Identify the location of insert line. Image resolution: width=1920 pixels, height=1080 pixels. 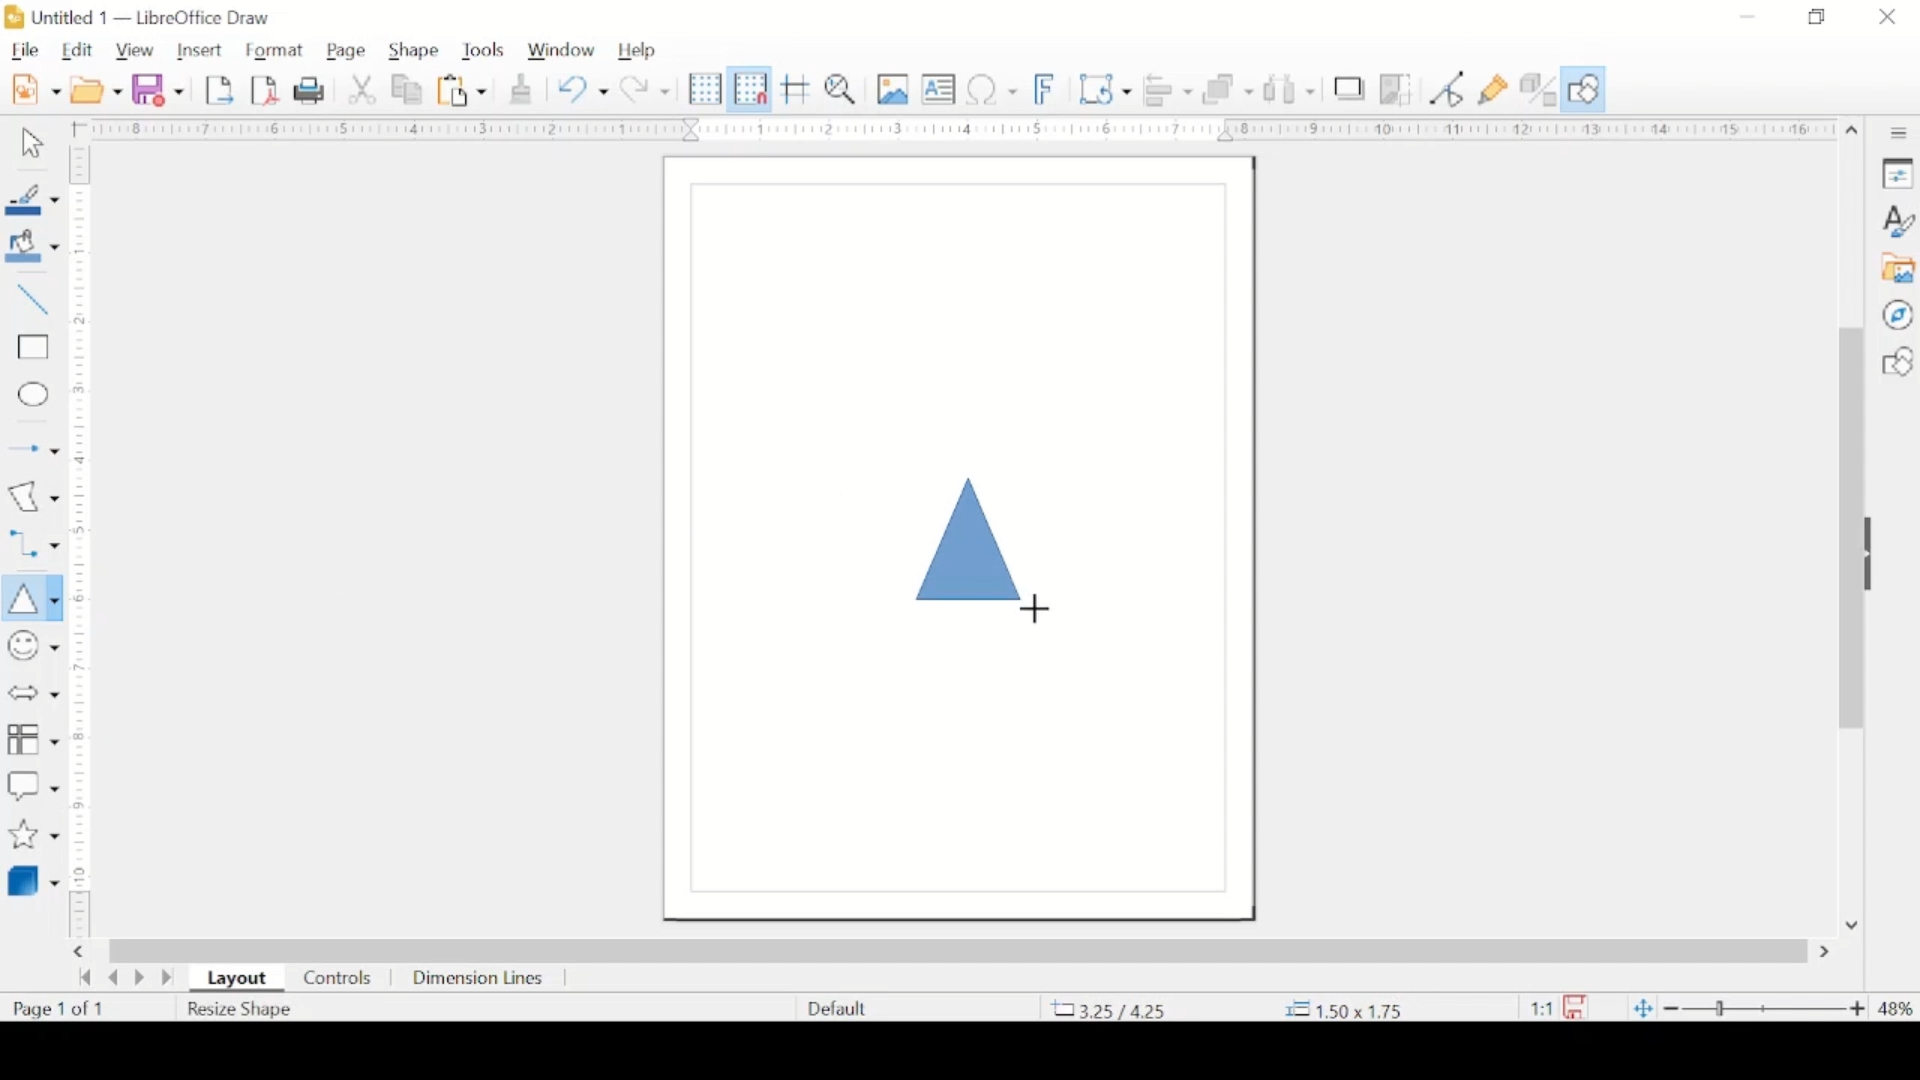
(32, 301).